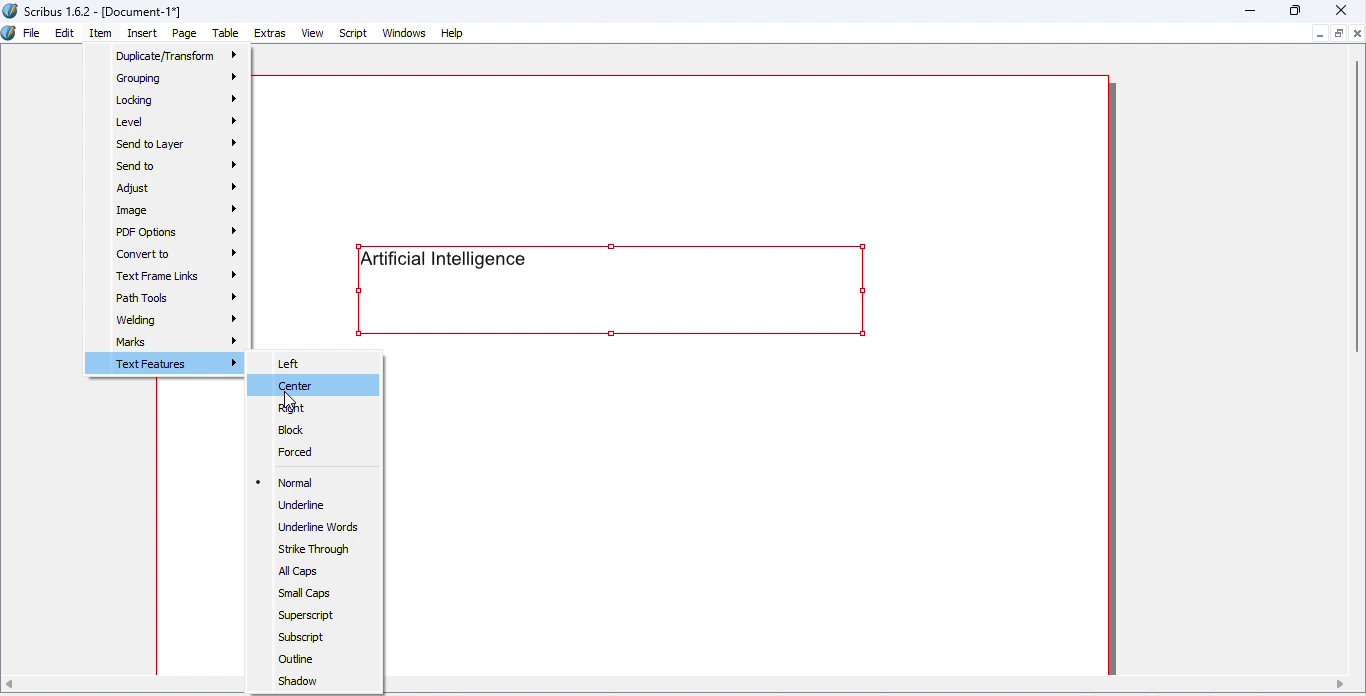 This screenshot has width=1366, height=696. Describe the element at coordinates (141, 33) in the screenshot. I see `Insert` at that location.